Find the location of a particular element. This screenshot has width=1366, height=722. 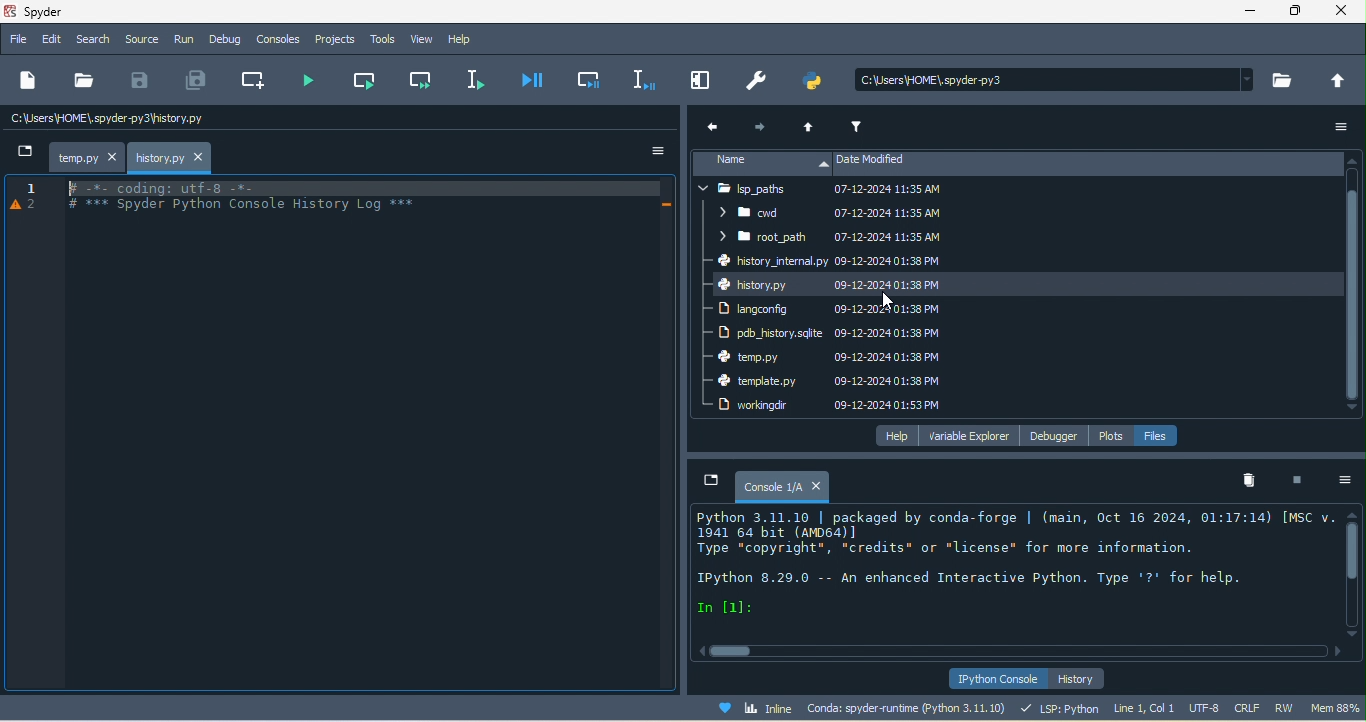

lsp python is located at coordinates (1059, 707).